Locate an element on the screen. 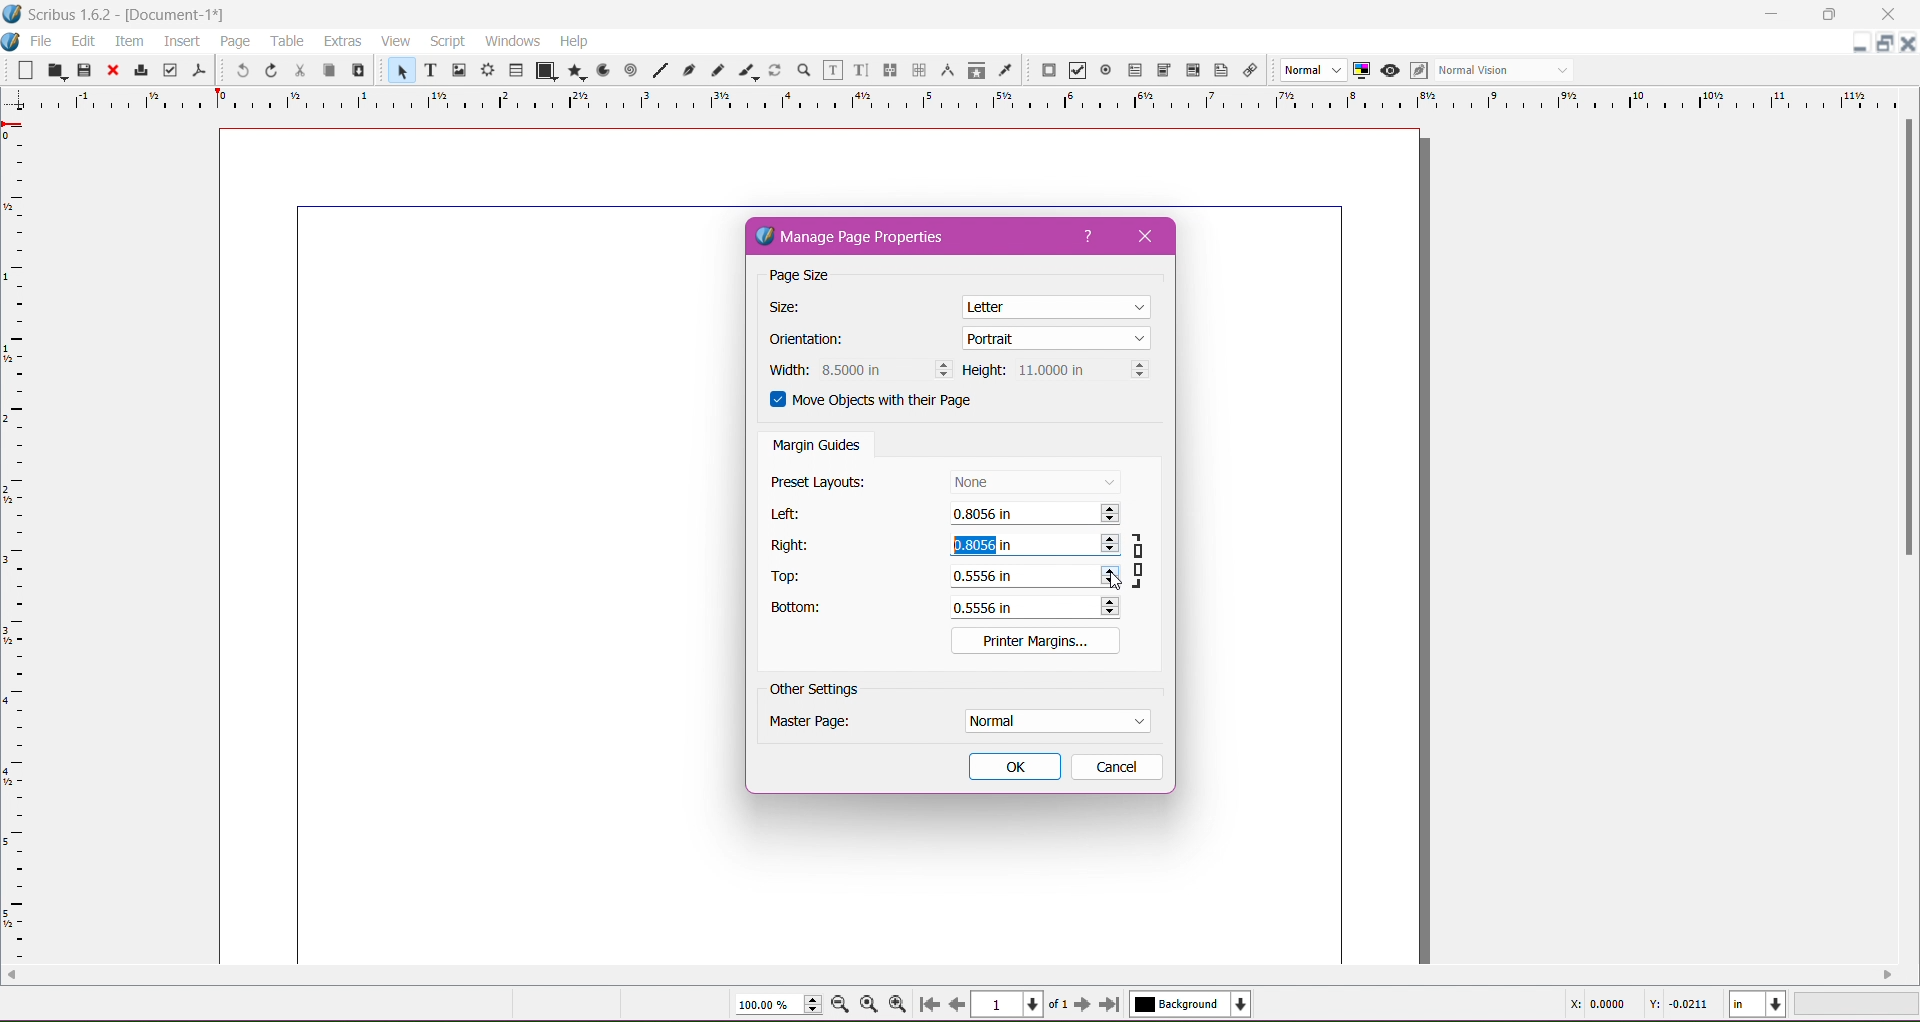 Image resolution: width=1920 pixels, height=1022 pixels. Toggle Color Management System is located at coordinates (1362, 70).